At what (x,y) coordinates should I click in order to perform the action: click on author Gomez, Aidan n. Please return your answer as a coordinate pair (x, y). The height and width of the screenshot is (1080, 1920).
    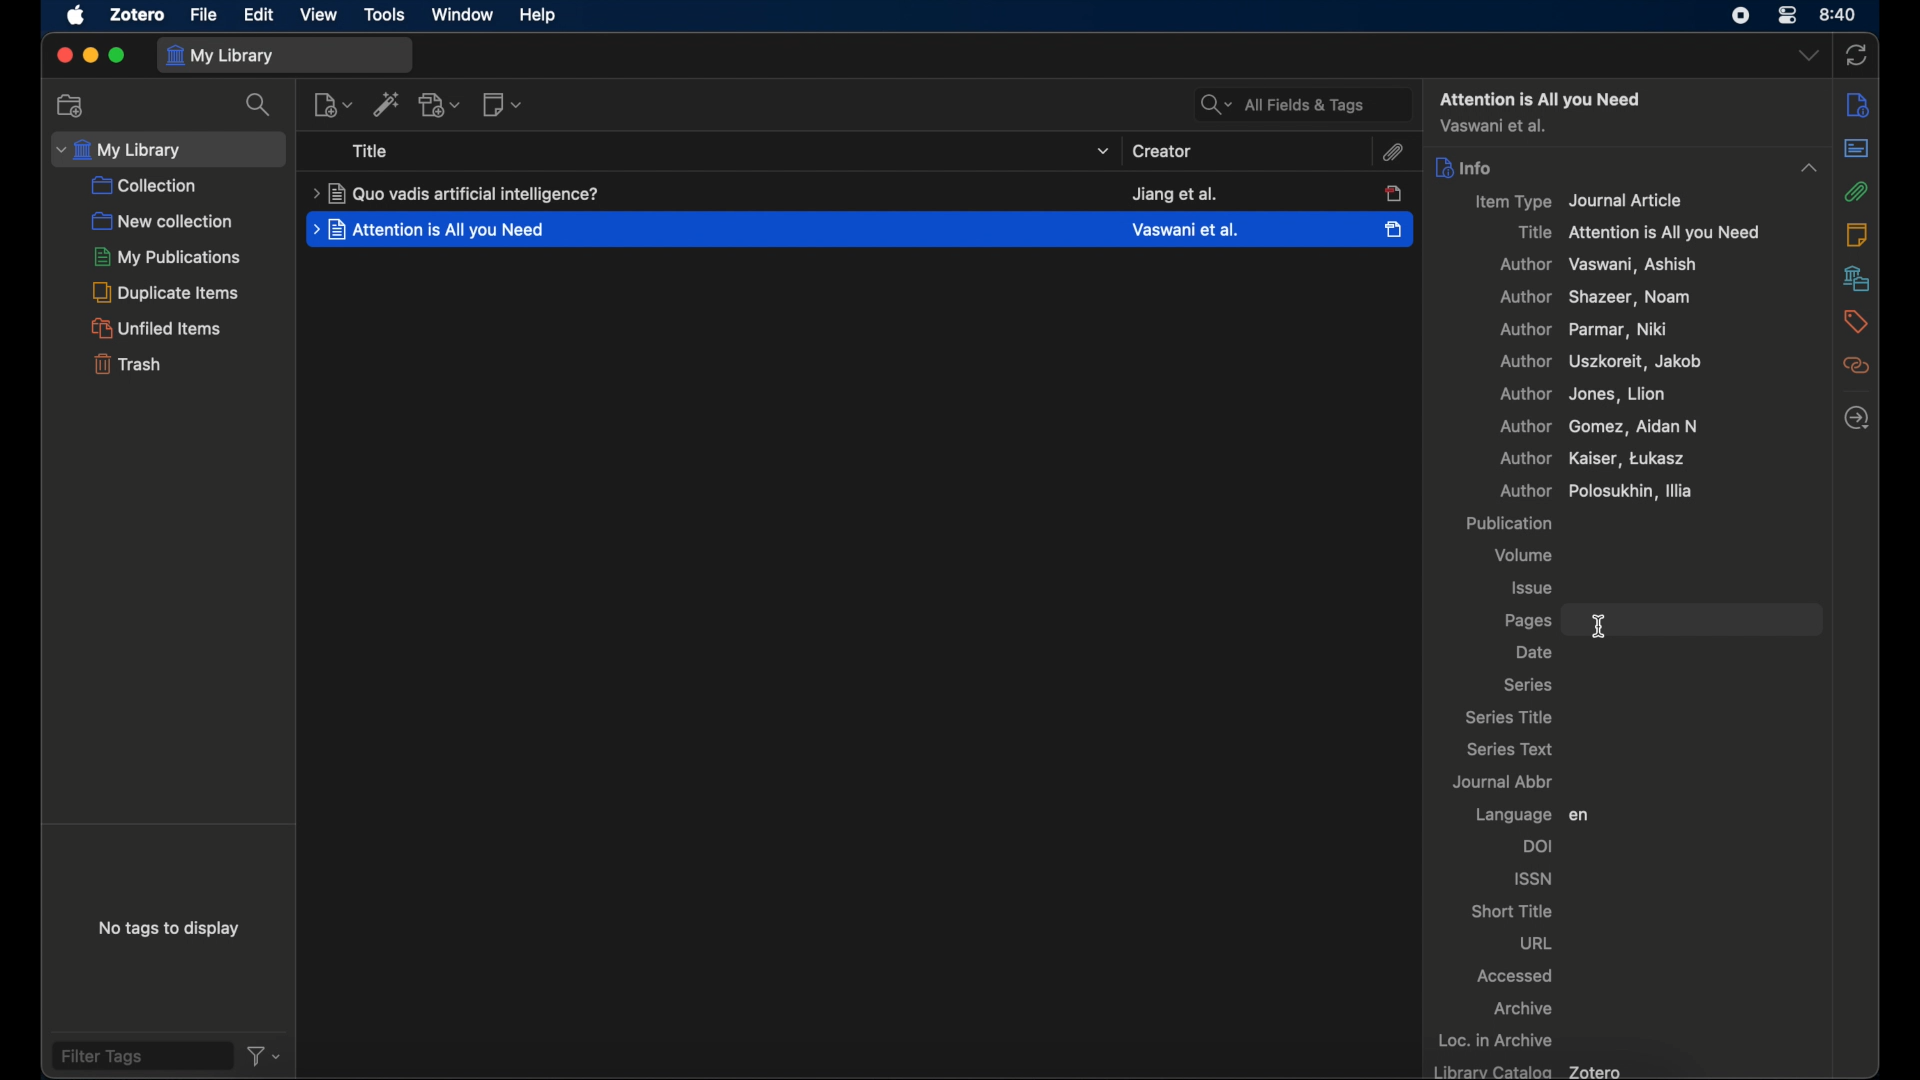
    Looking at the image, I should click on (1597, 427).